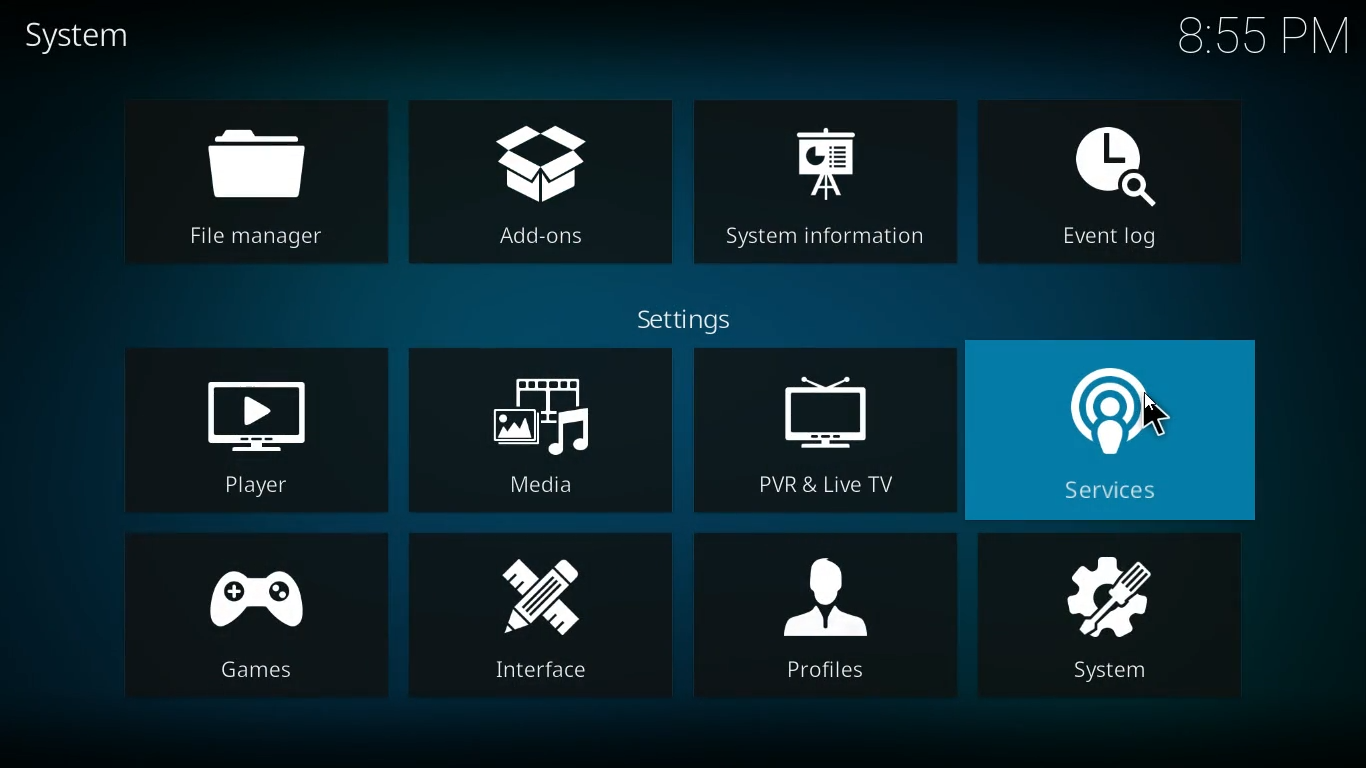  I want to click on interface, so click(538, 617).